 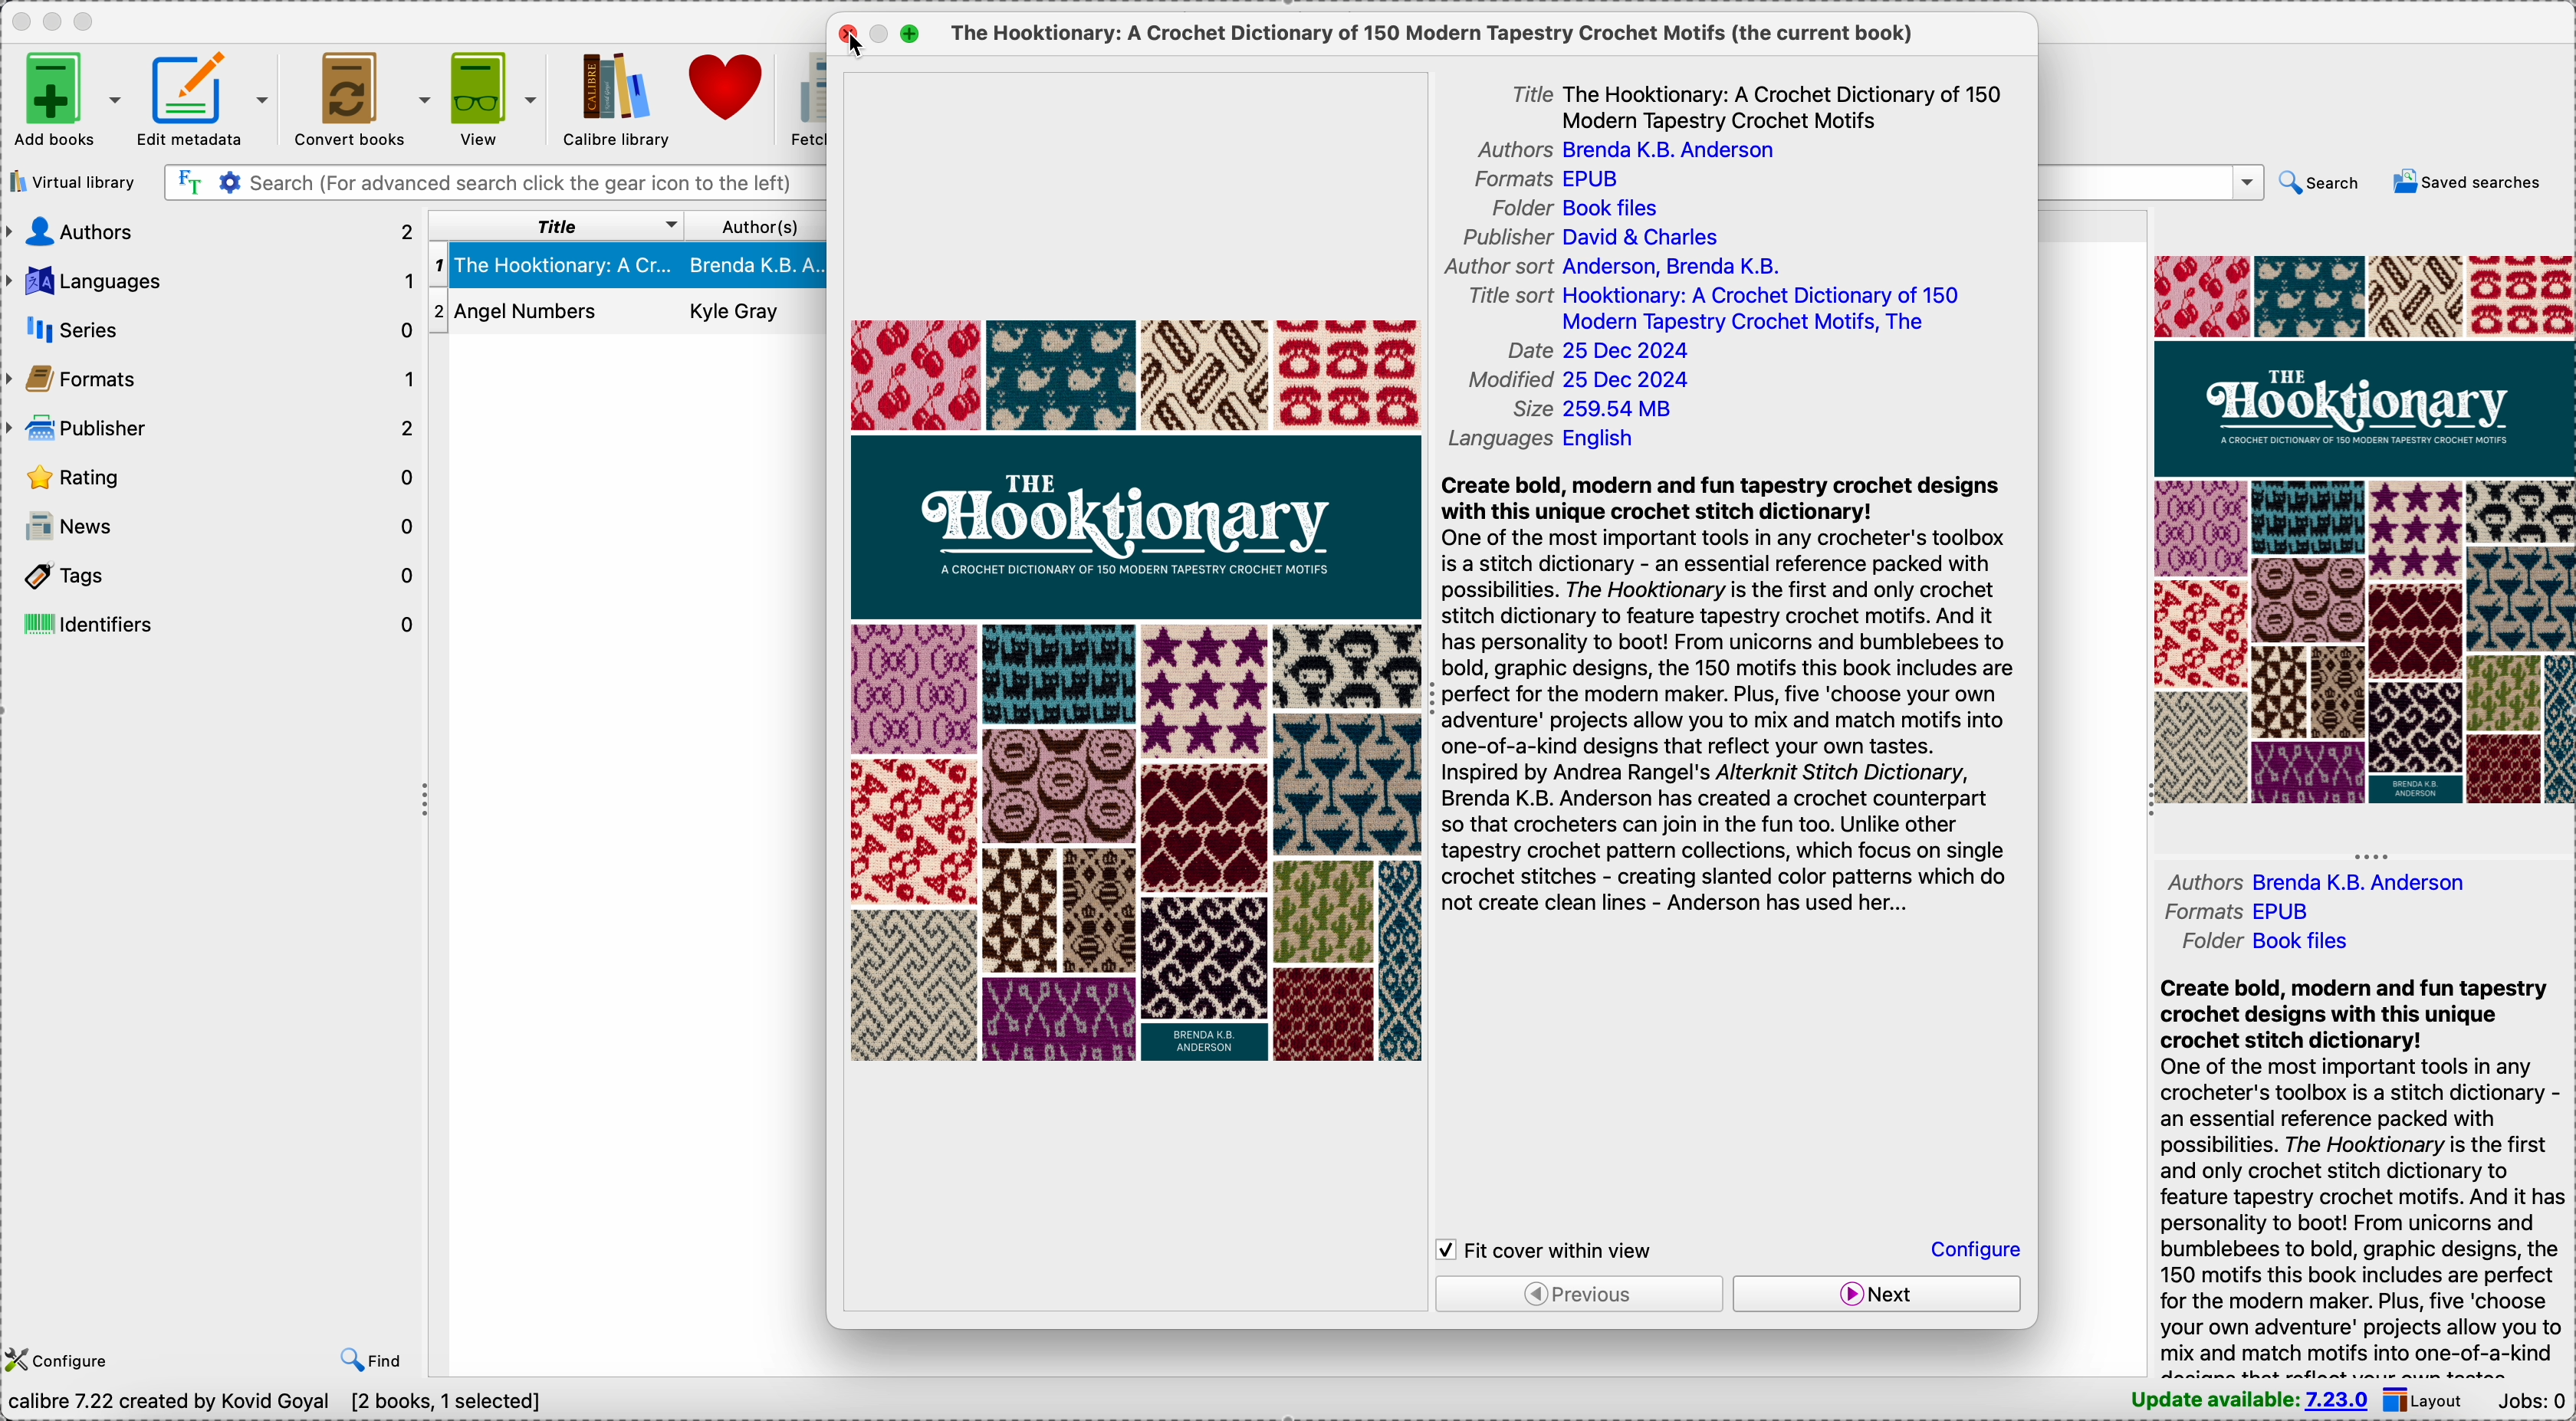 What do you see at coordinates (53, 22) in the screenshot?
I see `minimize Calibre` at bounding box center [53, 22].